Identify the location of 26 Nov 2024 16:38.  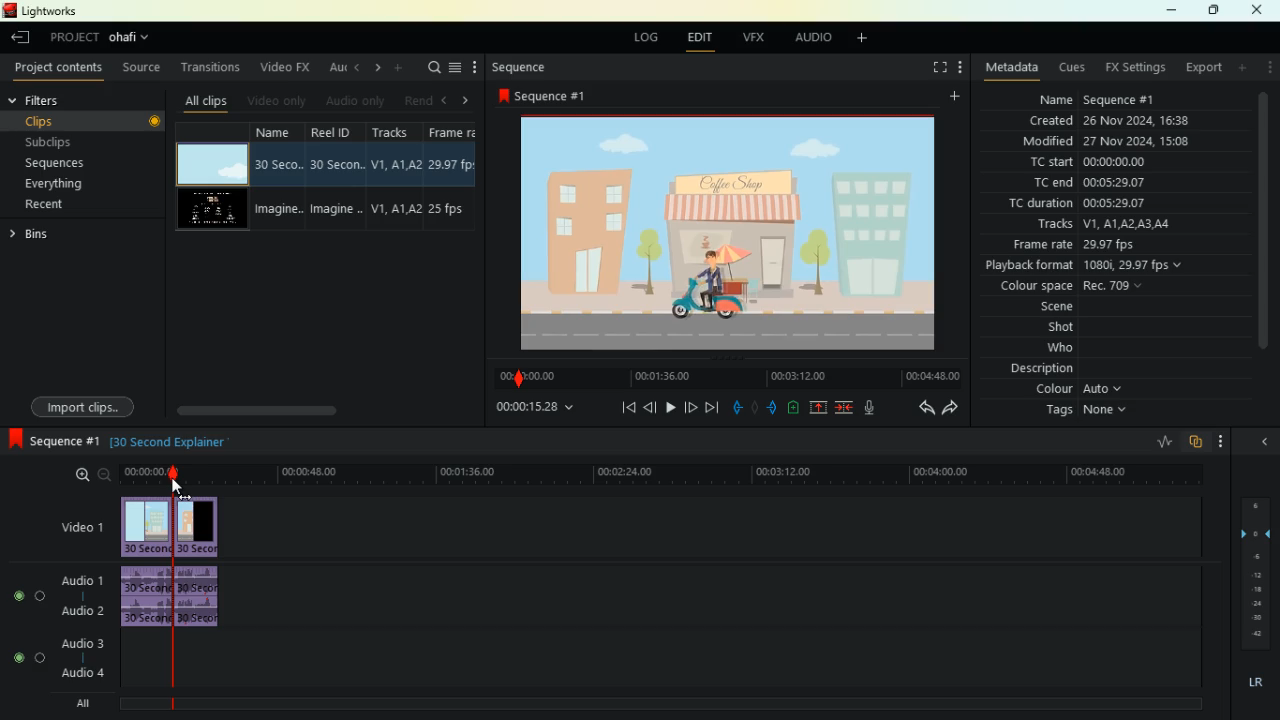
(1141, 121).